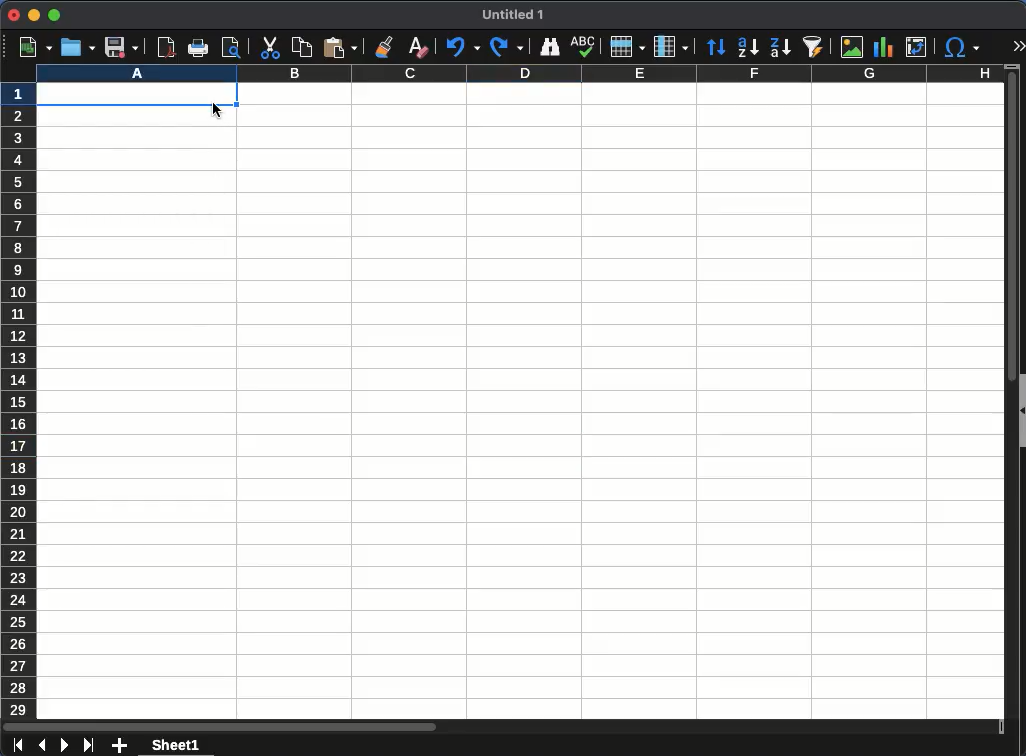  Describe the element at coordinates (121, 47) in the screenshot. I see `save` at that location.